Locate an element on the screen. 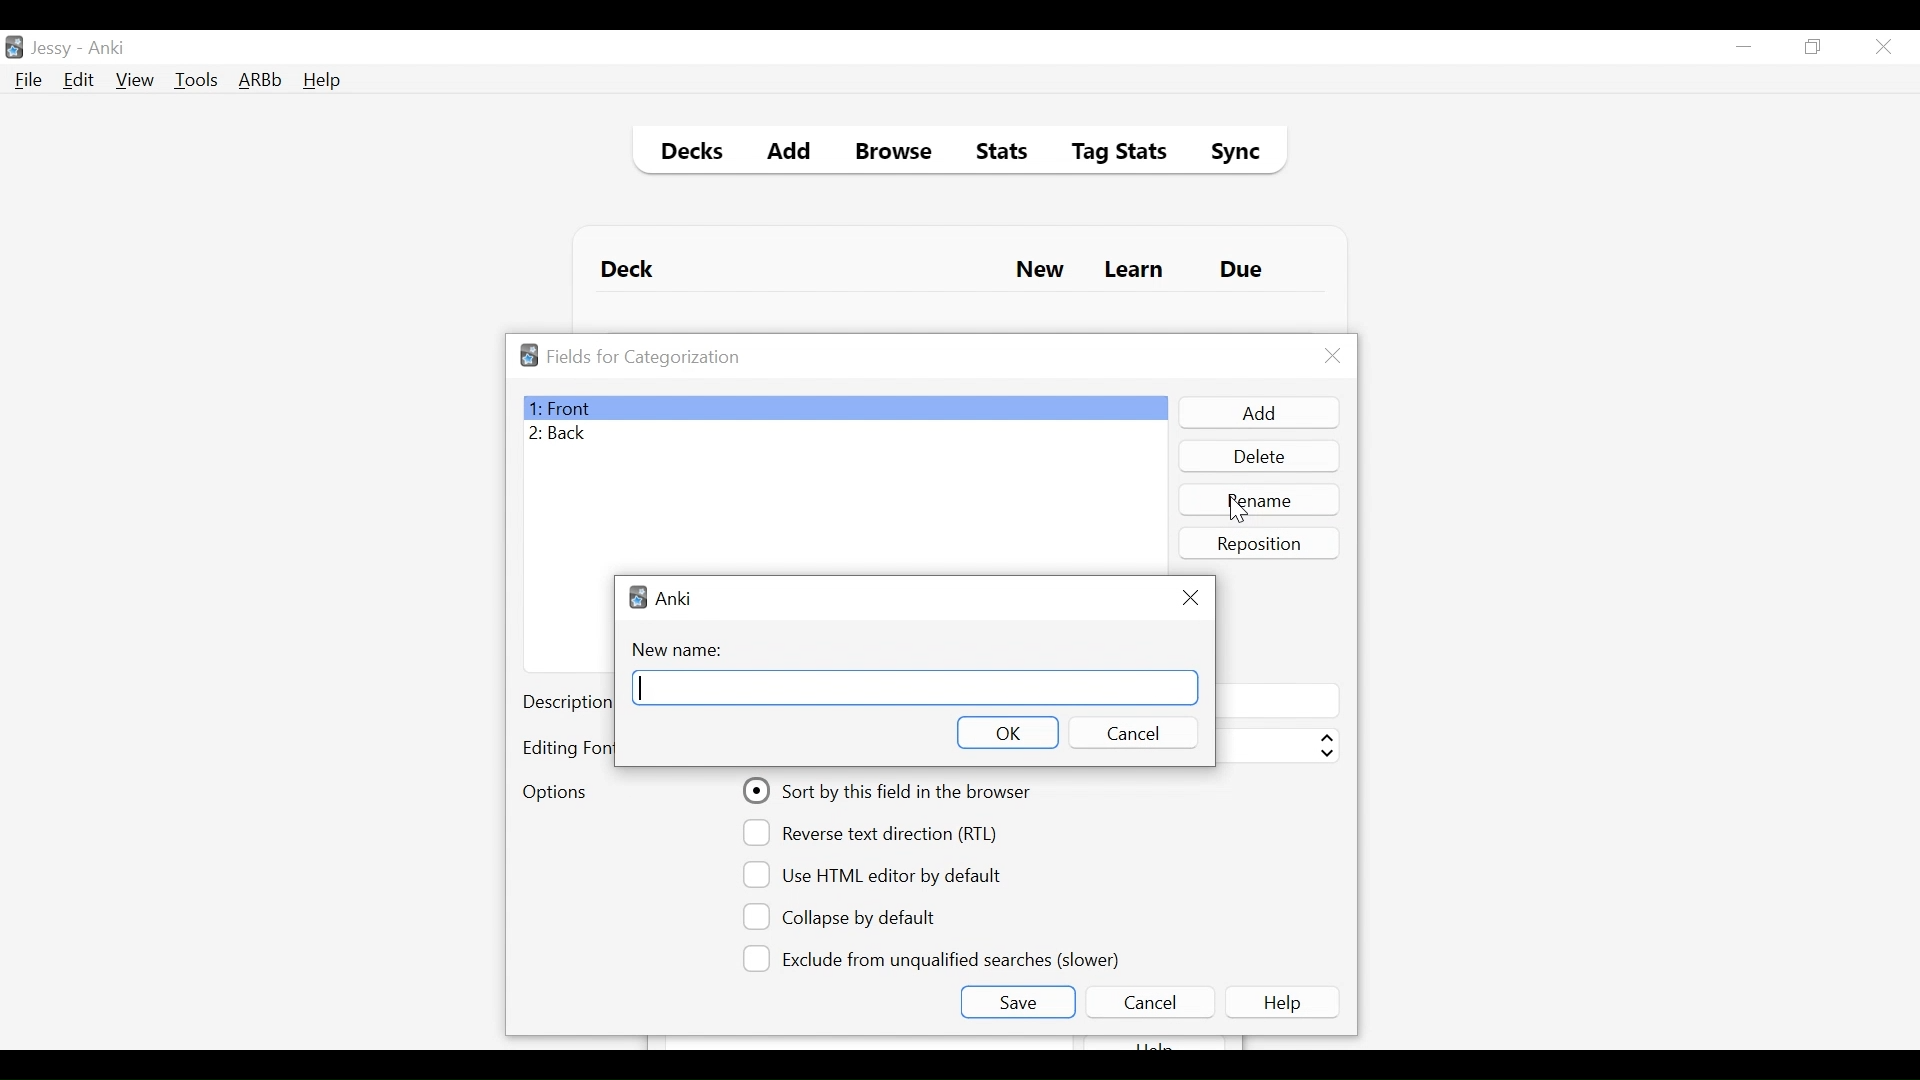 This screenshot has width=1920, height=1080. Close is located at coordinates (1883, 47).